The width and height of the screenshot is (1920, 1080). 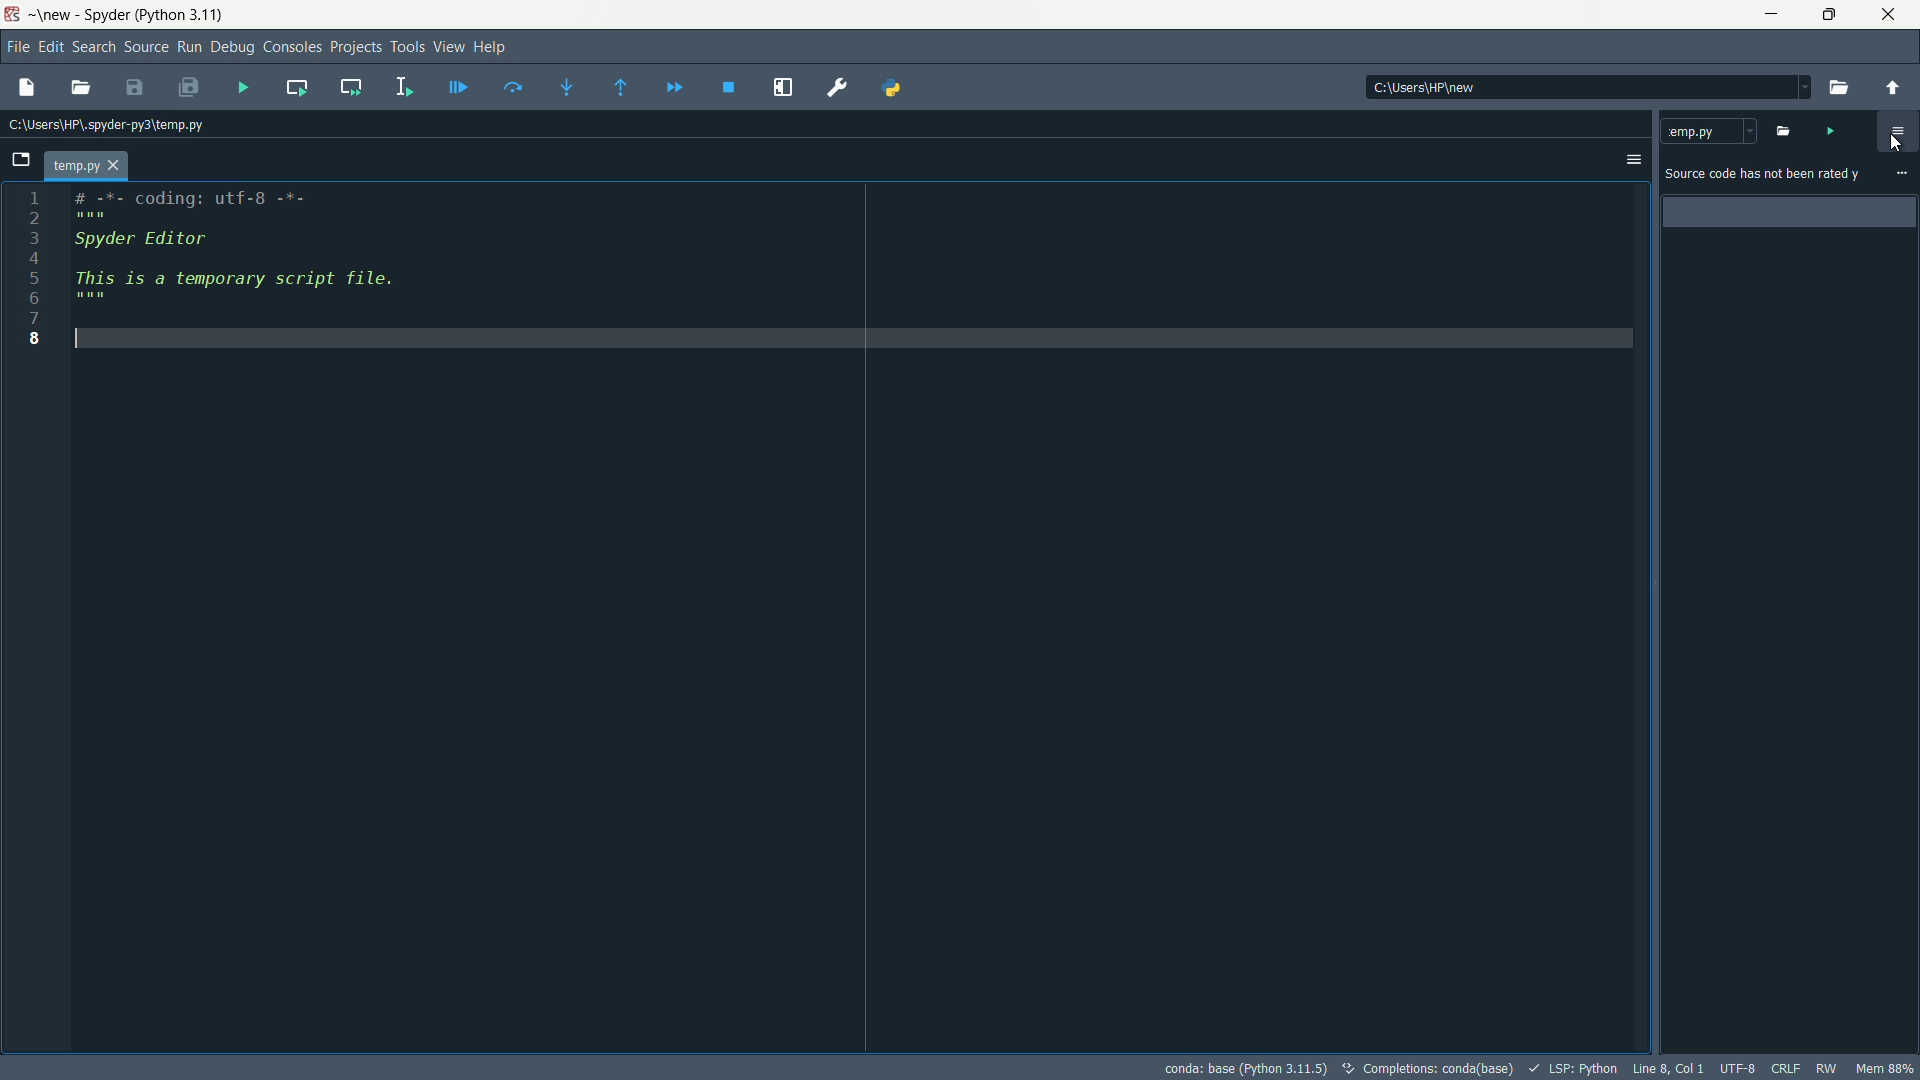 What do you see at coordinates (350, 87) in the screenshot?
I see `run current cell and go to the next one` at bounding box center [350, 87].